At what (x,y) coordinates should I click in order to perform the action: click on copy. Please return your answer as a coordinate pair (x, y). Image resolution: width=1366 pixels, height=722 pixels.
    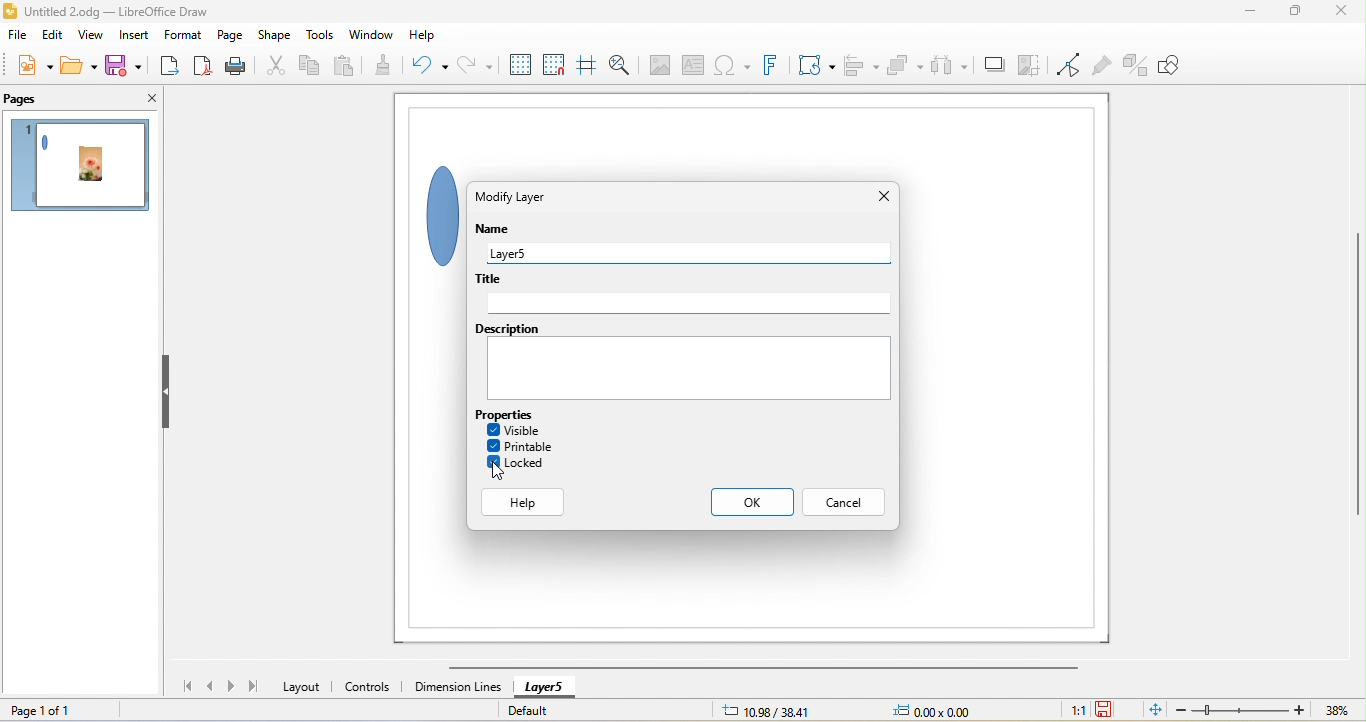
    Looking at the image, I should click on (311, 67).